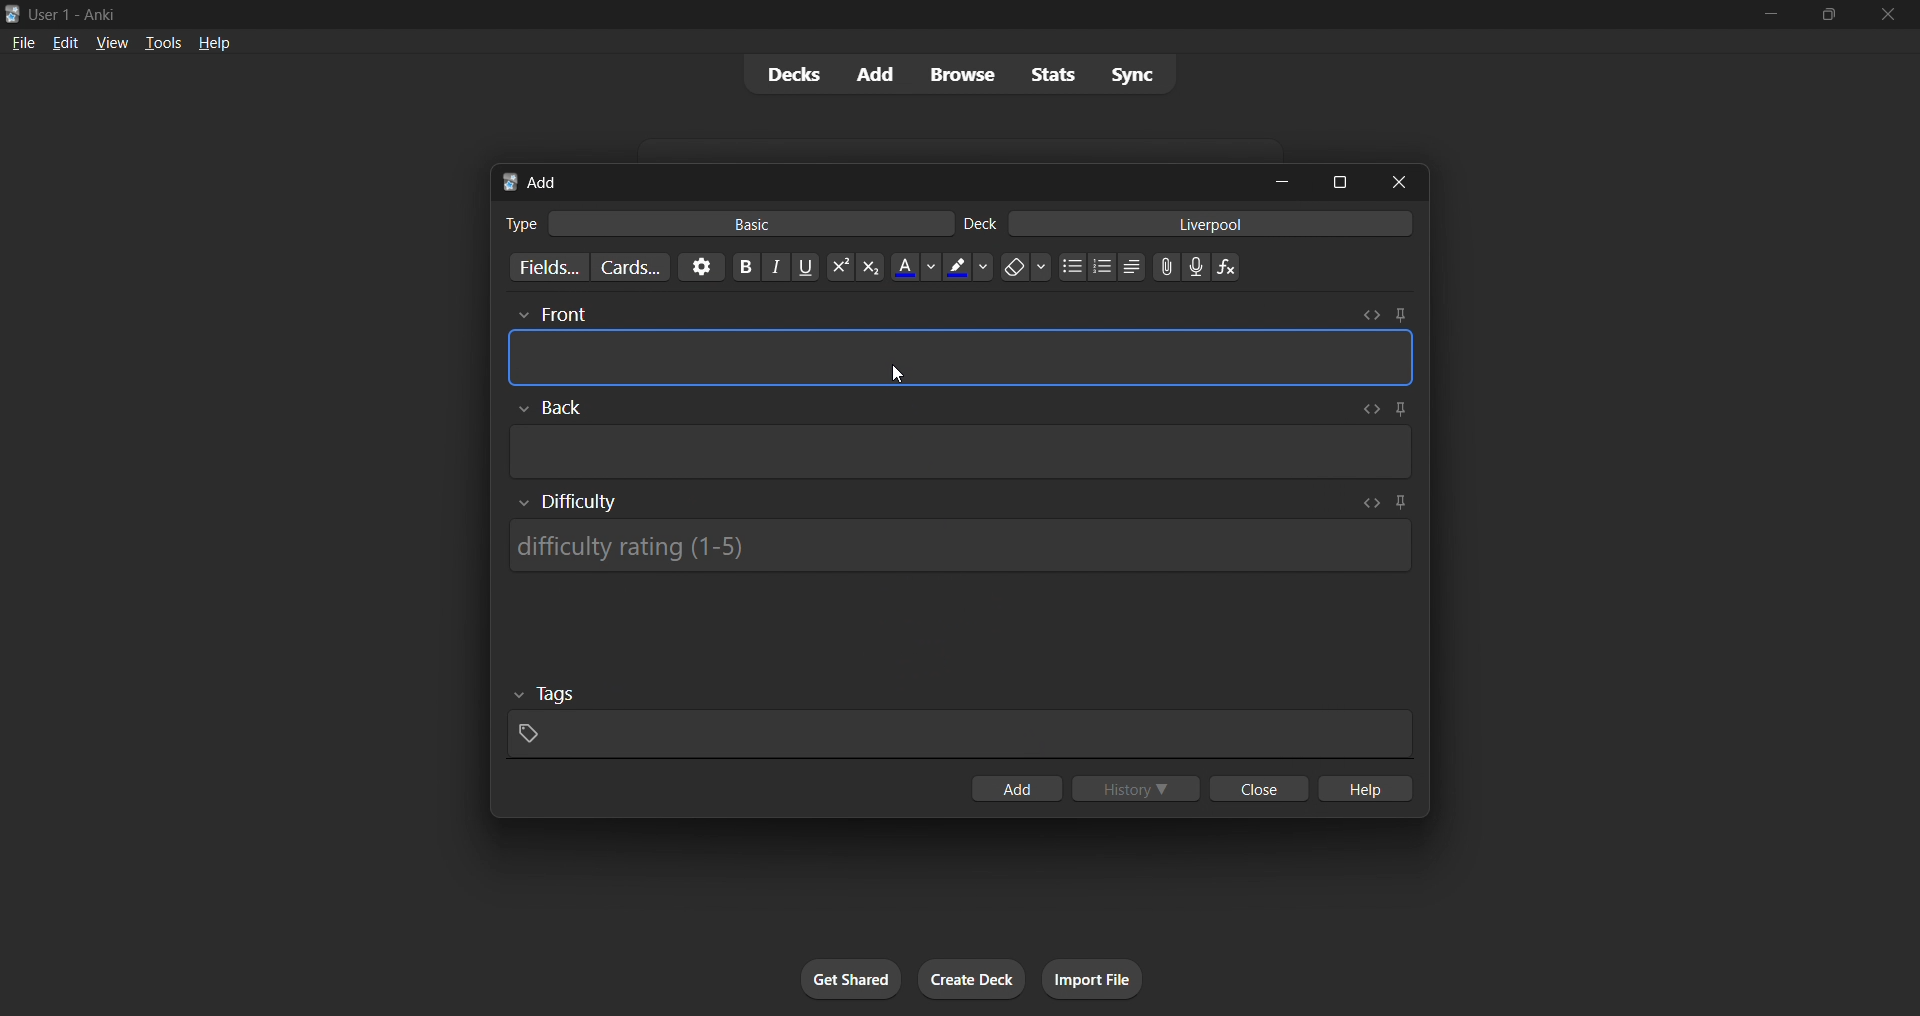 The height and width of the screenshot is (1016, 1920). Describe the element at coordinates (1339, 182) in the screenshot. I see `maximize` at that location.